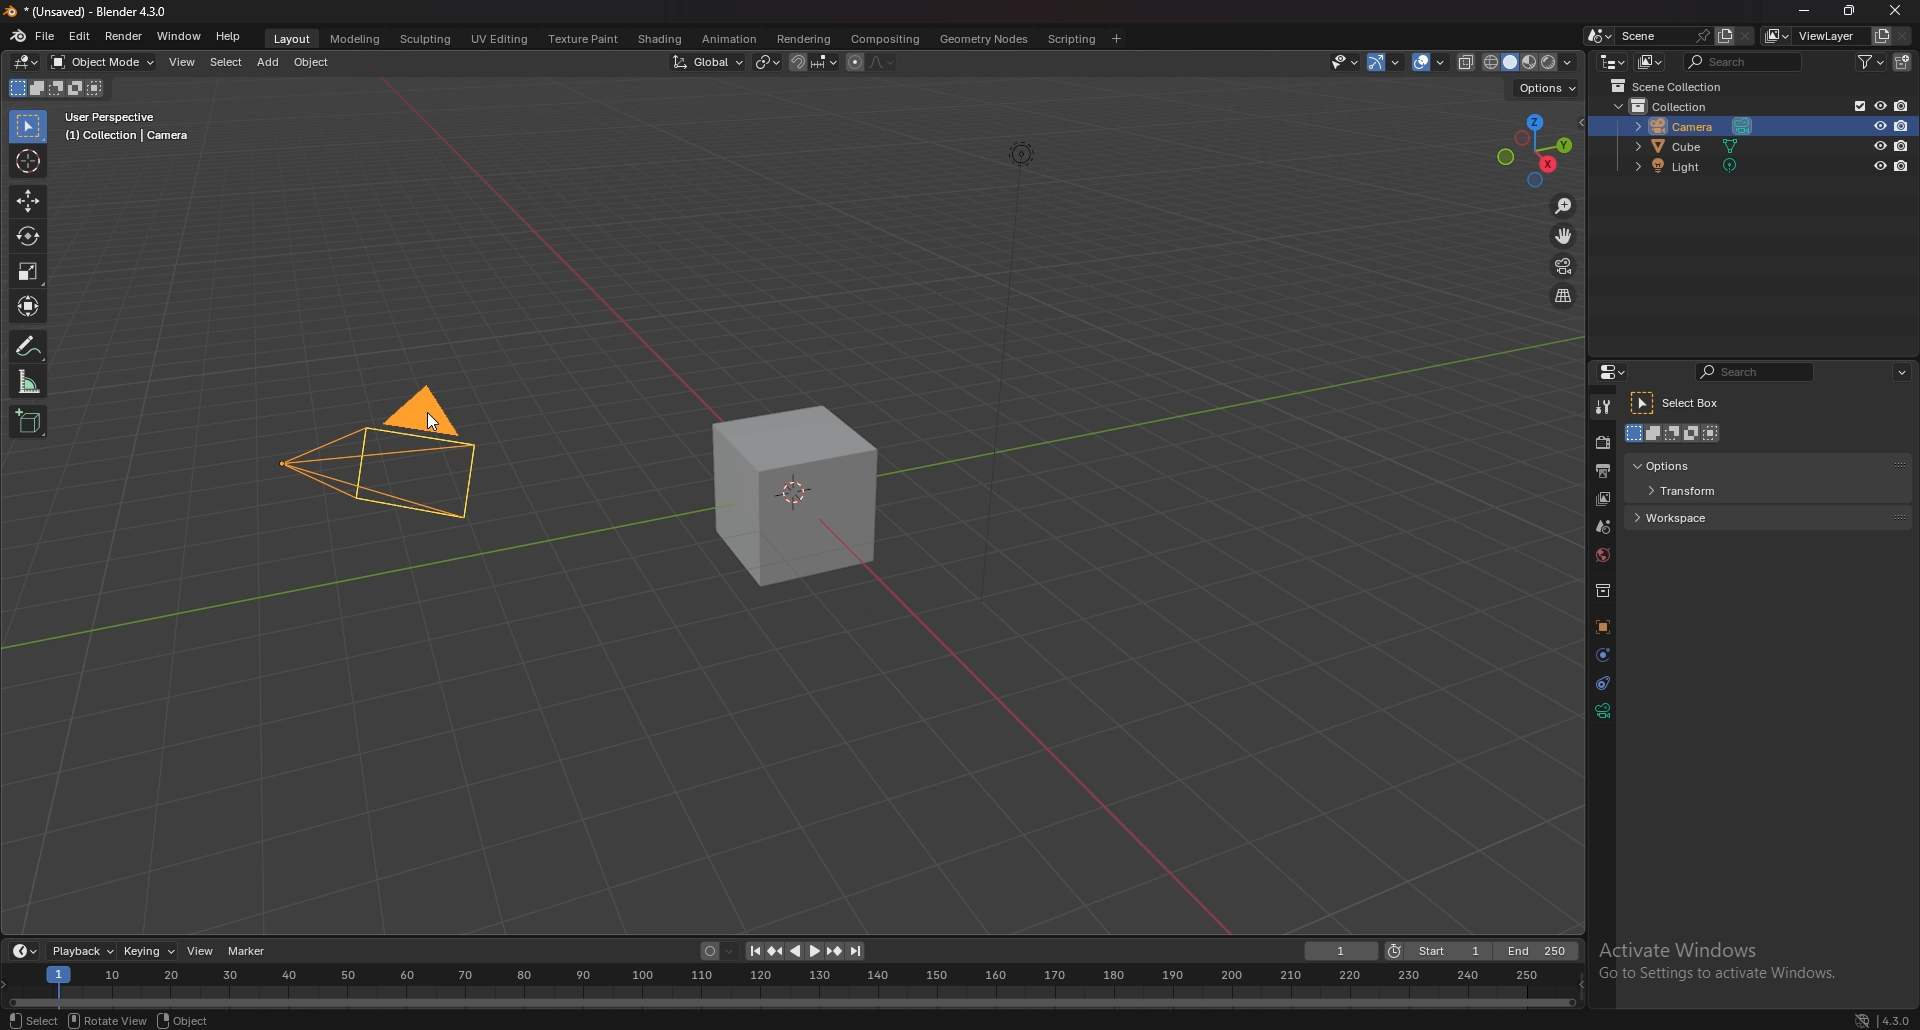 Image resolution: width=1920 pixels, height=1030 pixels. I want to click on add scene, so click(1723, 37).